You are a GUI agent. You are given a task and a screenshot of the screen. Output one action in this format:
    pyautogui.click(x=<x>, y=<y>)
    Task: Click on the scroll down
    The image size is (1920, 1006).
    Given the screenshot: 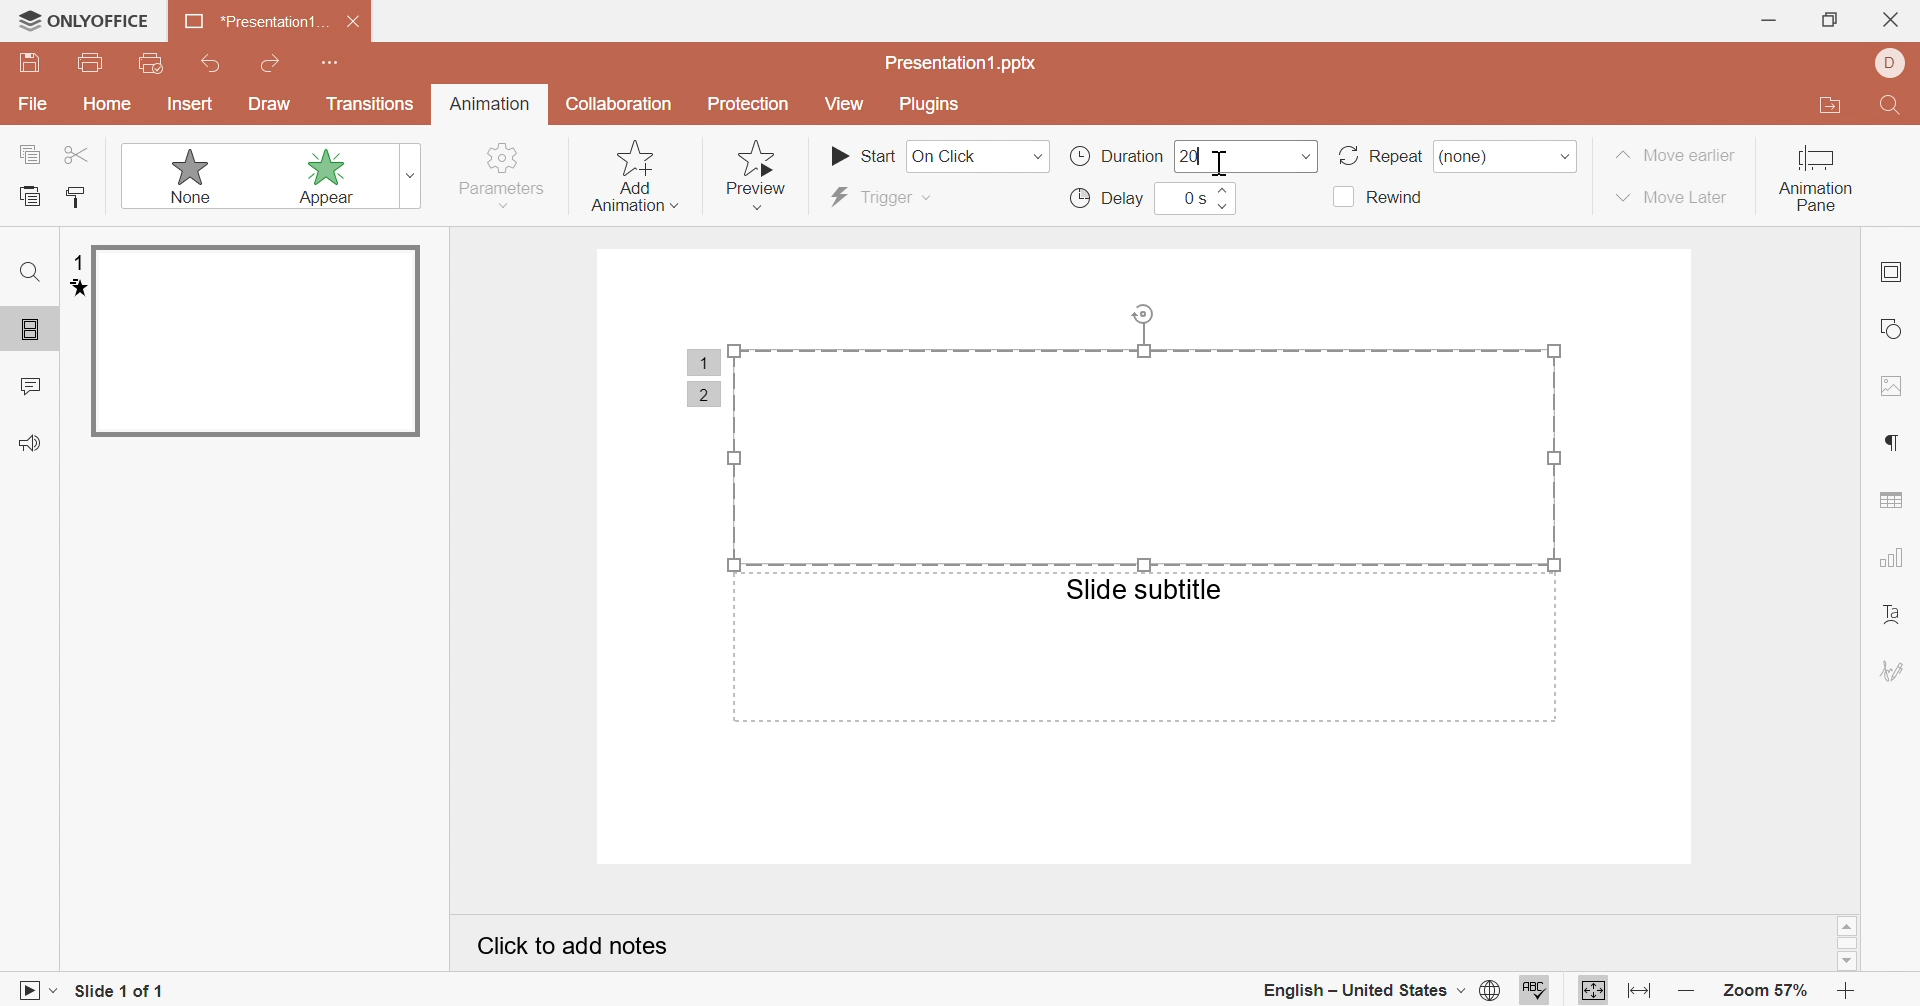 What is the action you would take?
    pyautogui.click(x=1848, y=962)
    